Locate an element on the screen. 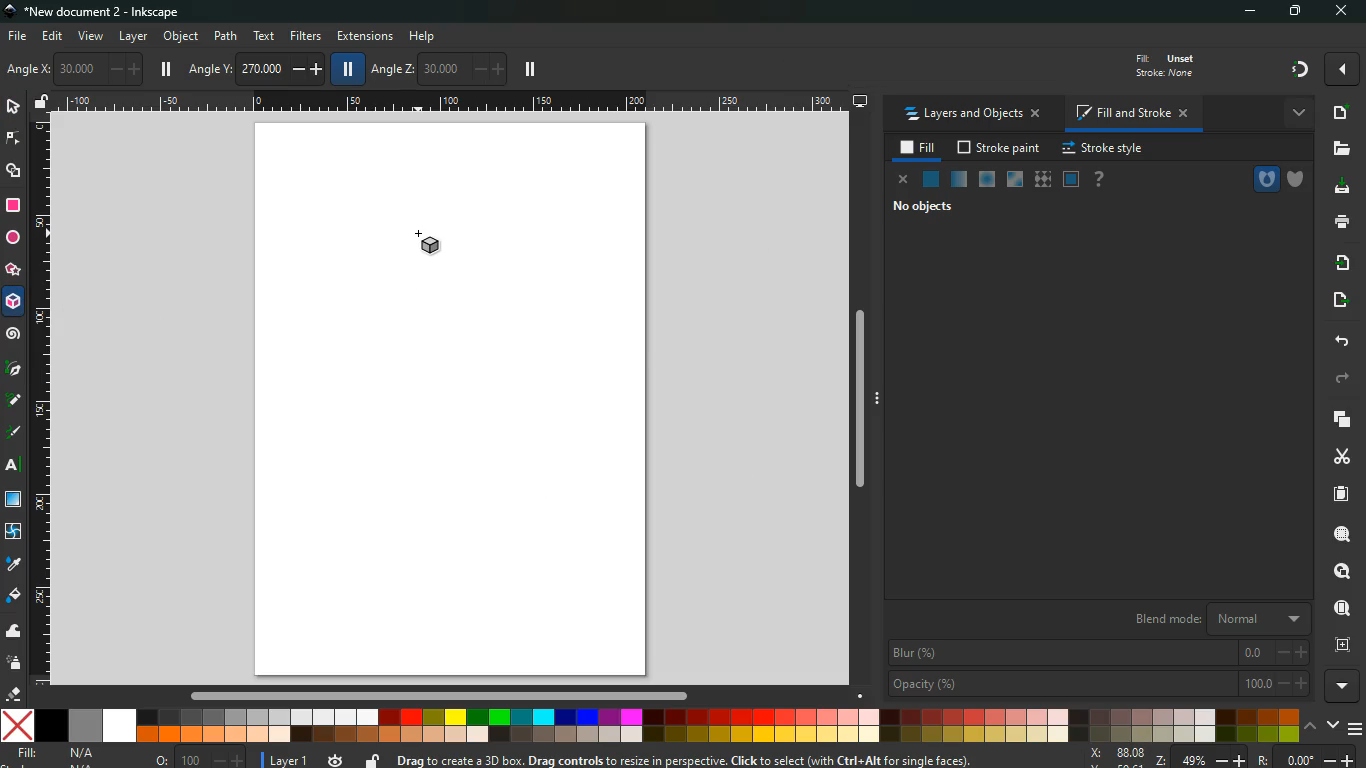  angle x is located at coordinates (77, 69).